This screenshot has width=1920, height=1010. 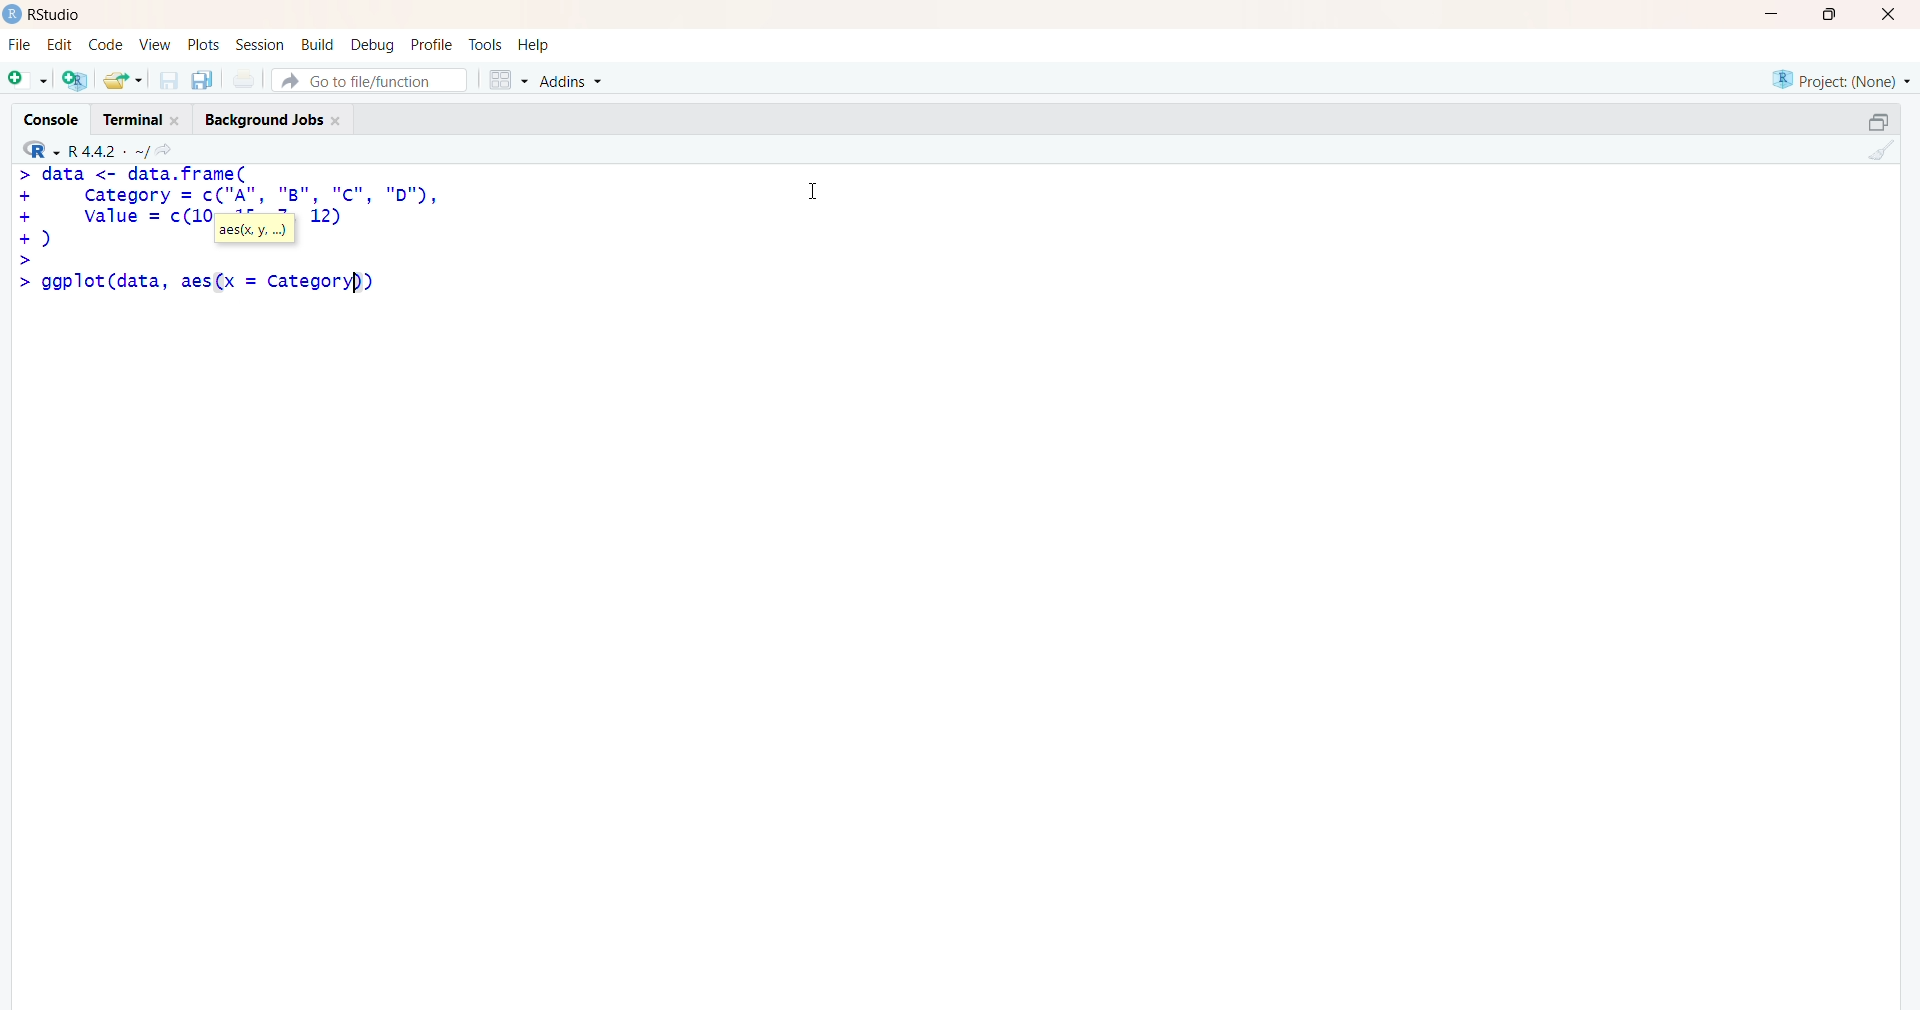 I want to click on go to directiory, so click(x=169, y=150).